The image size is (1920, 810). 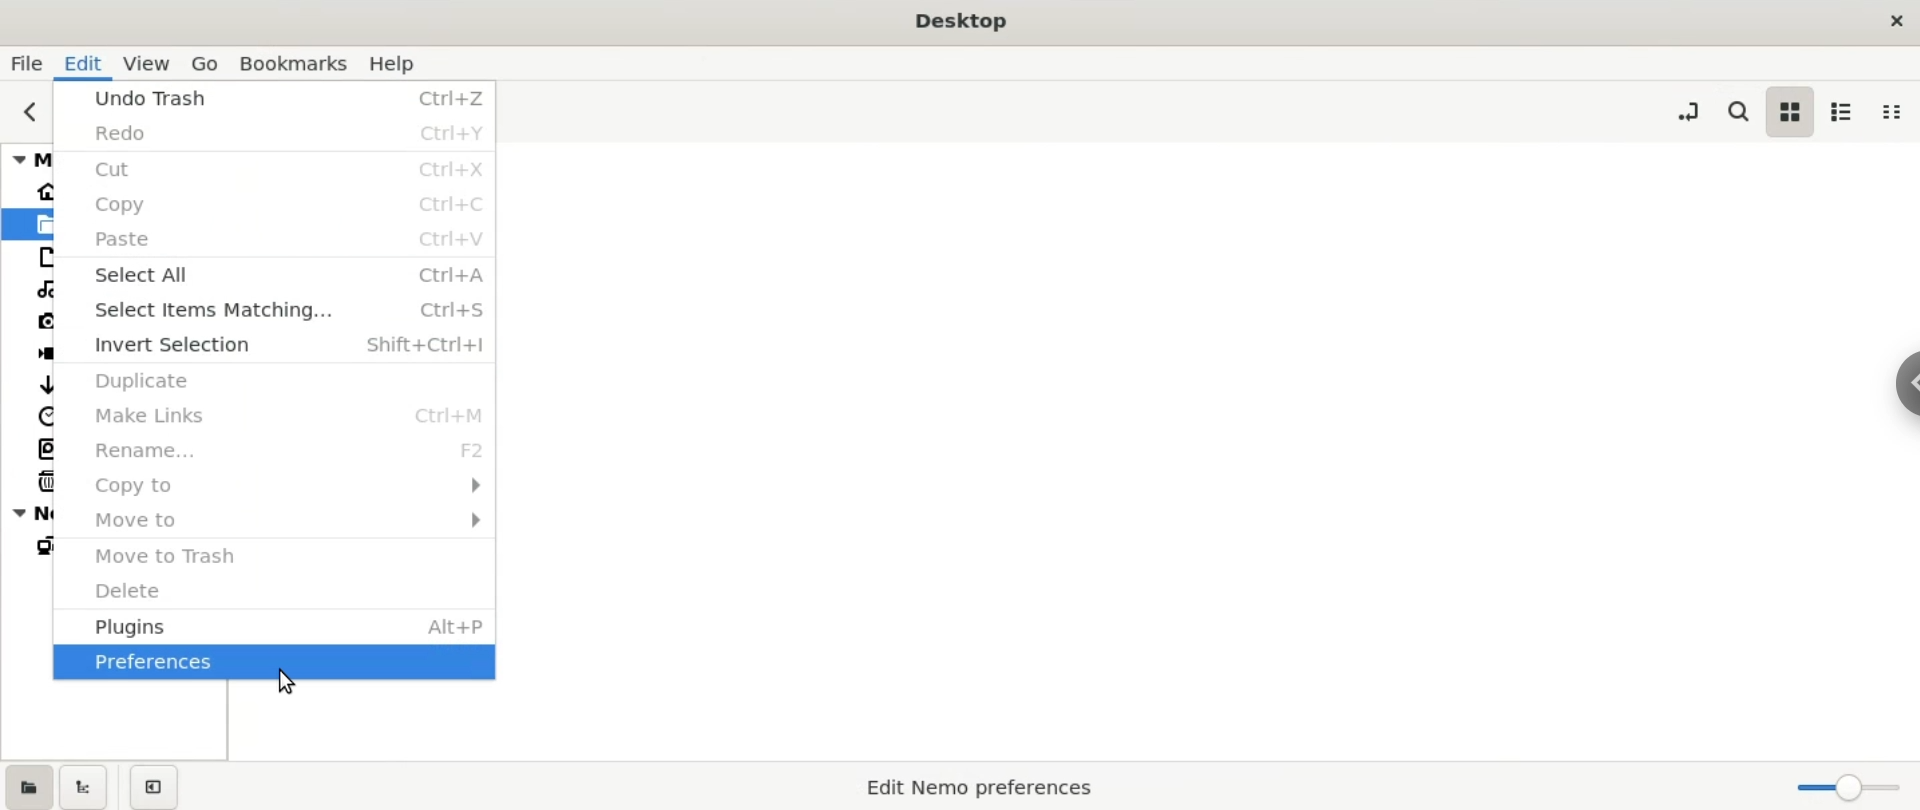 What do you see at coordinates (274, 558) in the screenshot?
I see `move trash` at bounding box center [274, 558].